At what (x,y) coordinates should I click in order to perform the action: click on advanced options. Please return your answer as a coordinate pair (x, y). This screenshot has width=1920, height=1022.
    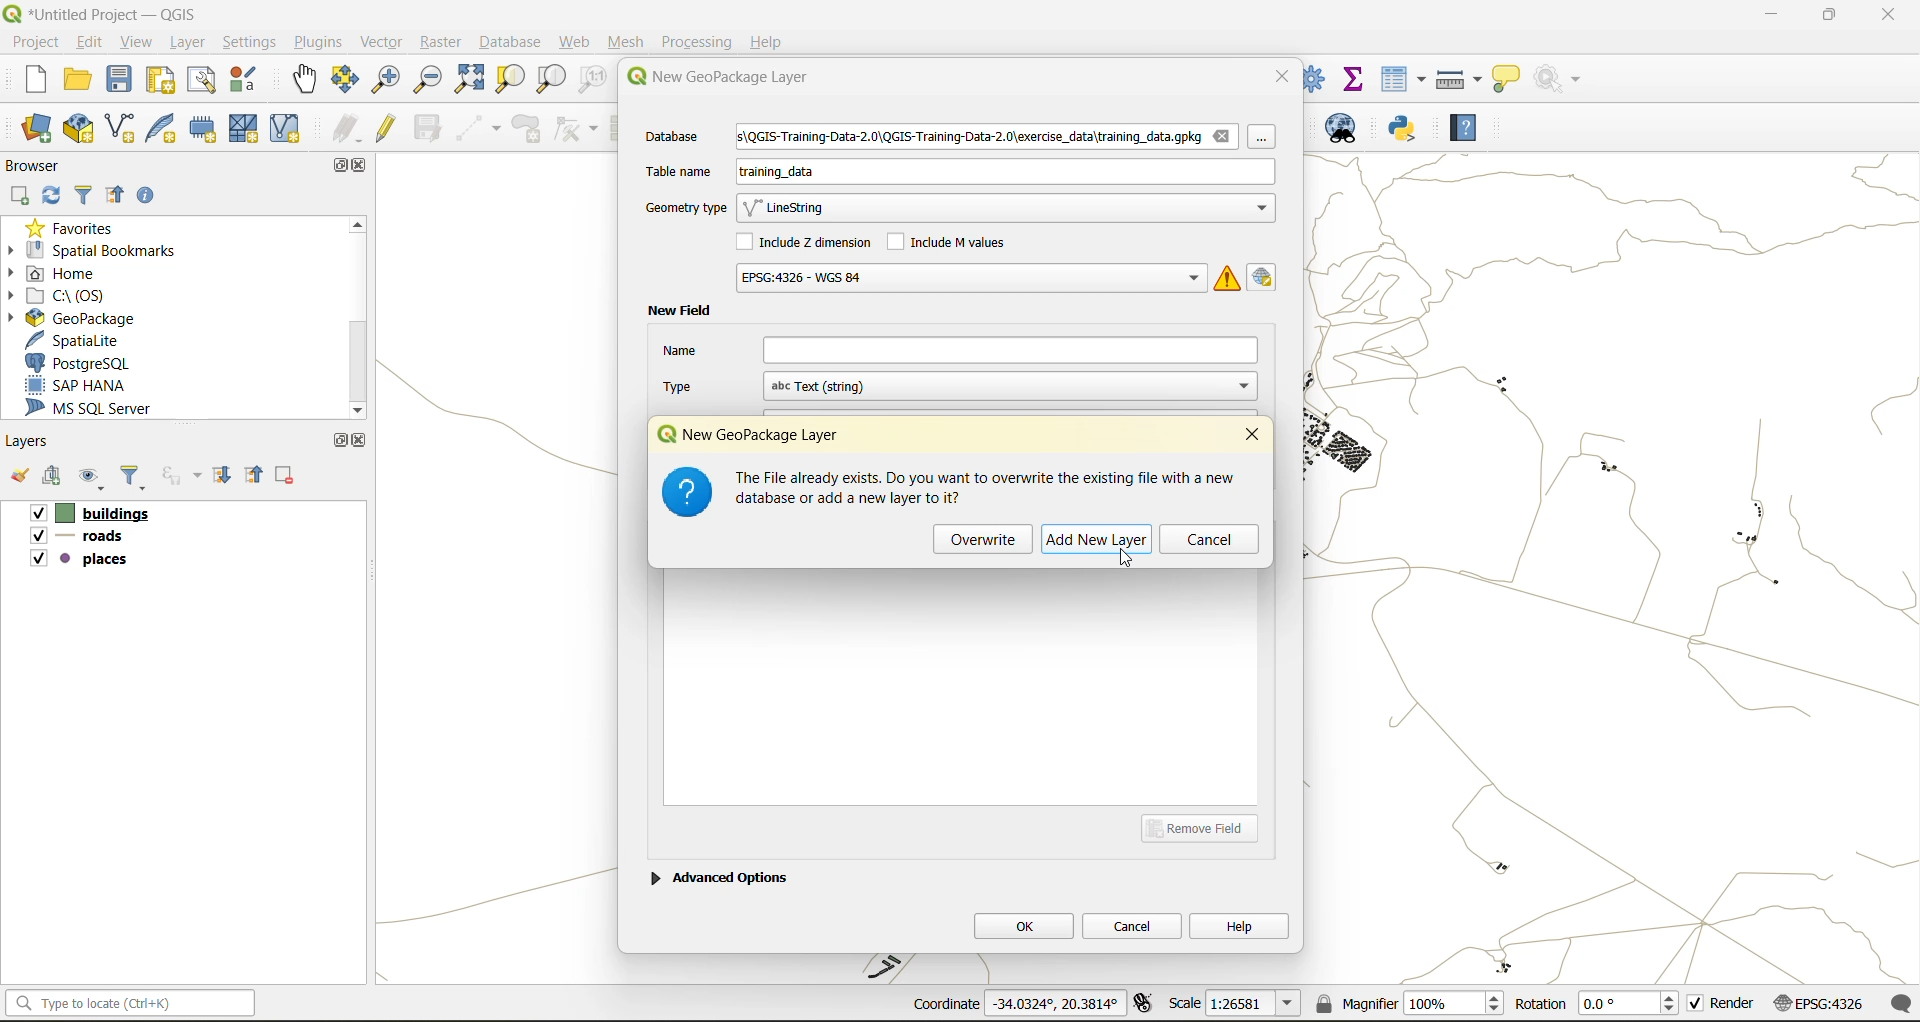
    Looking at the image, I should click on (719, 875).